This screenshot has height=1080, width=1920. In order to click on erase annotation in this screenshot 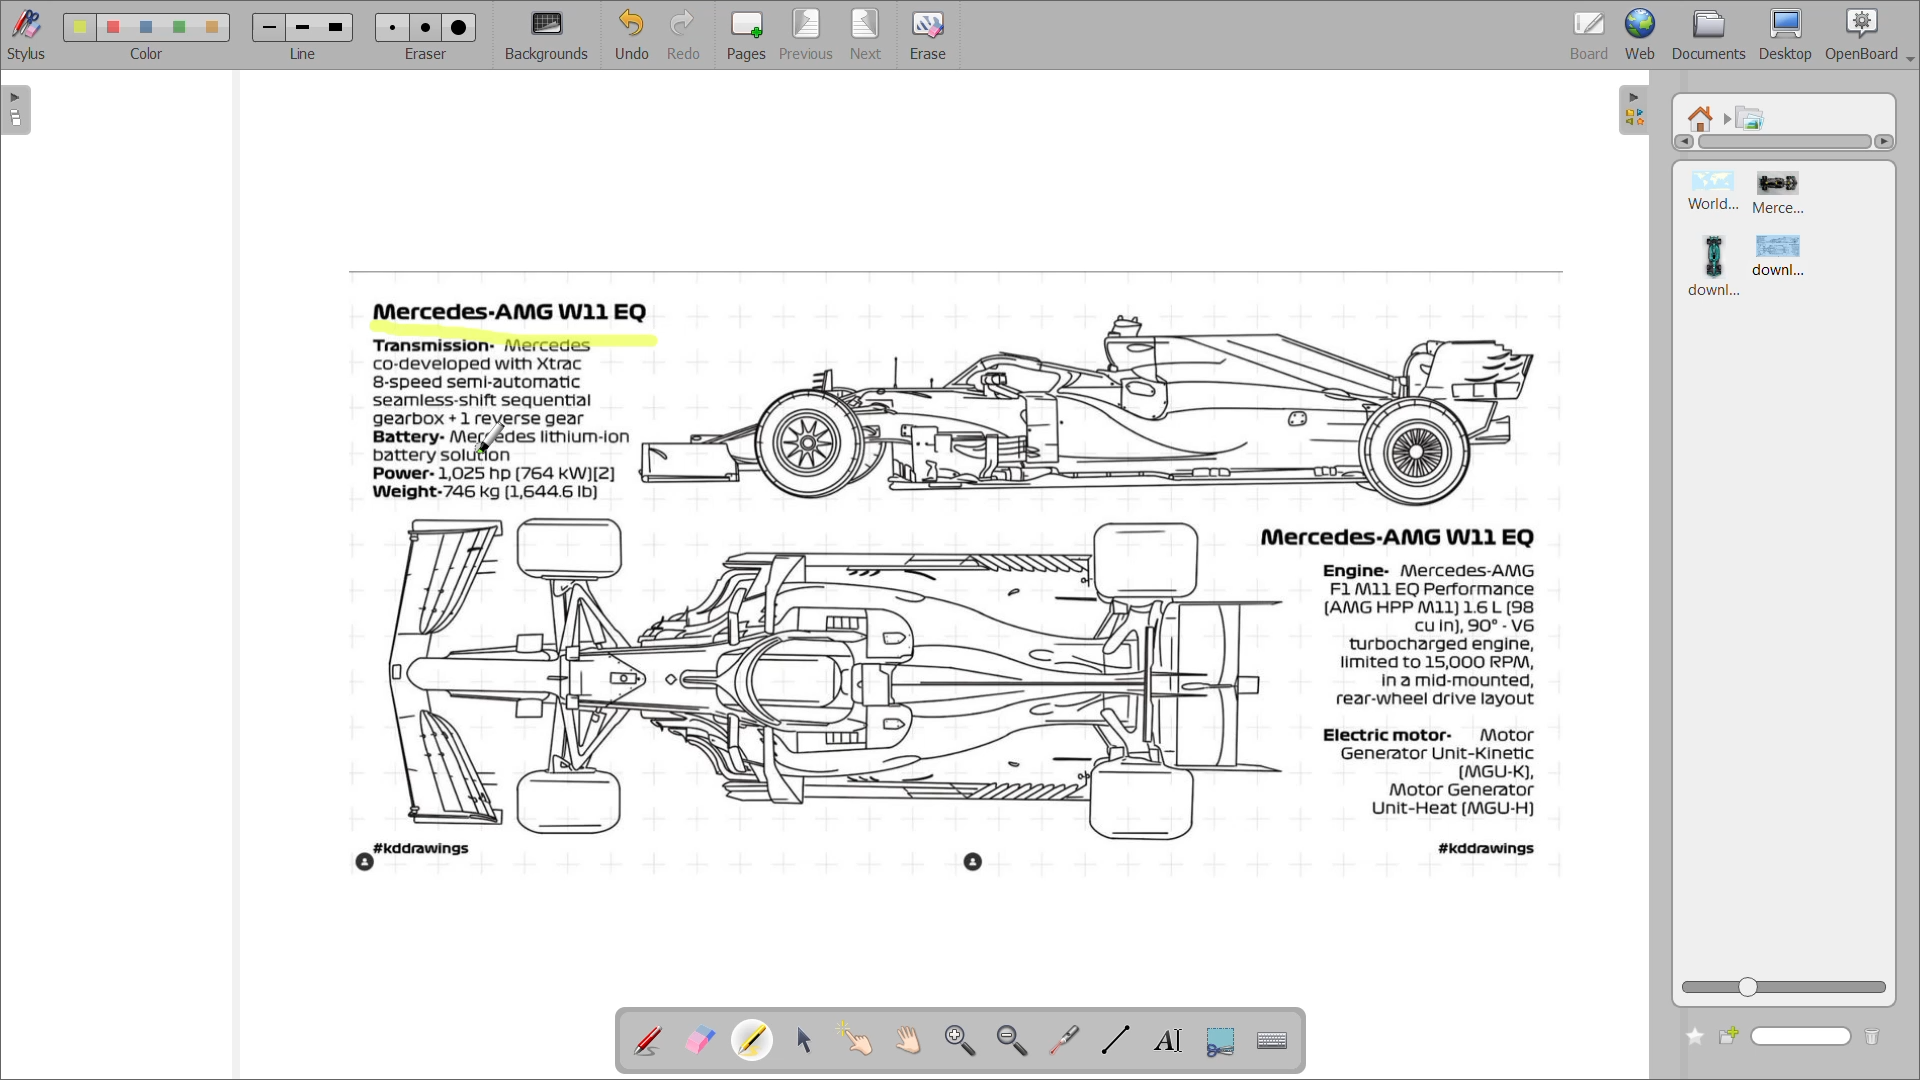, I will do `click(703, 1040)`.